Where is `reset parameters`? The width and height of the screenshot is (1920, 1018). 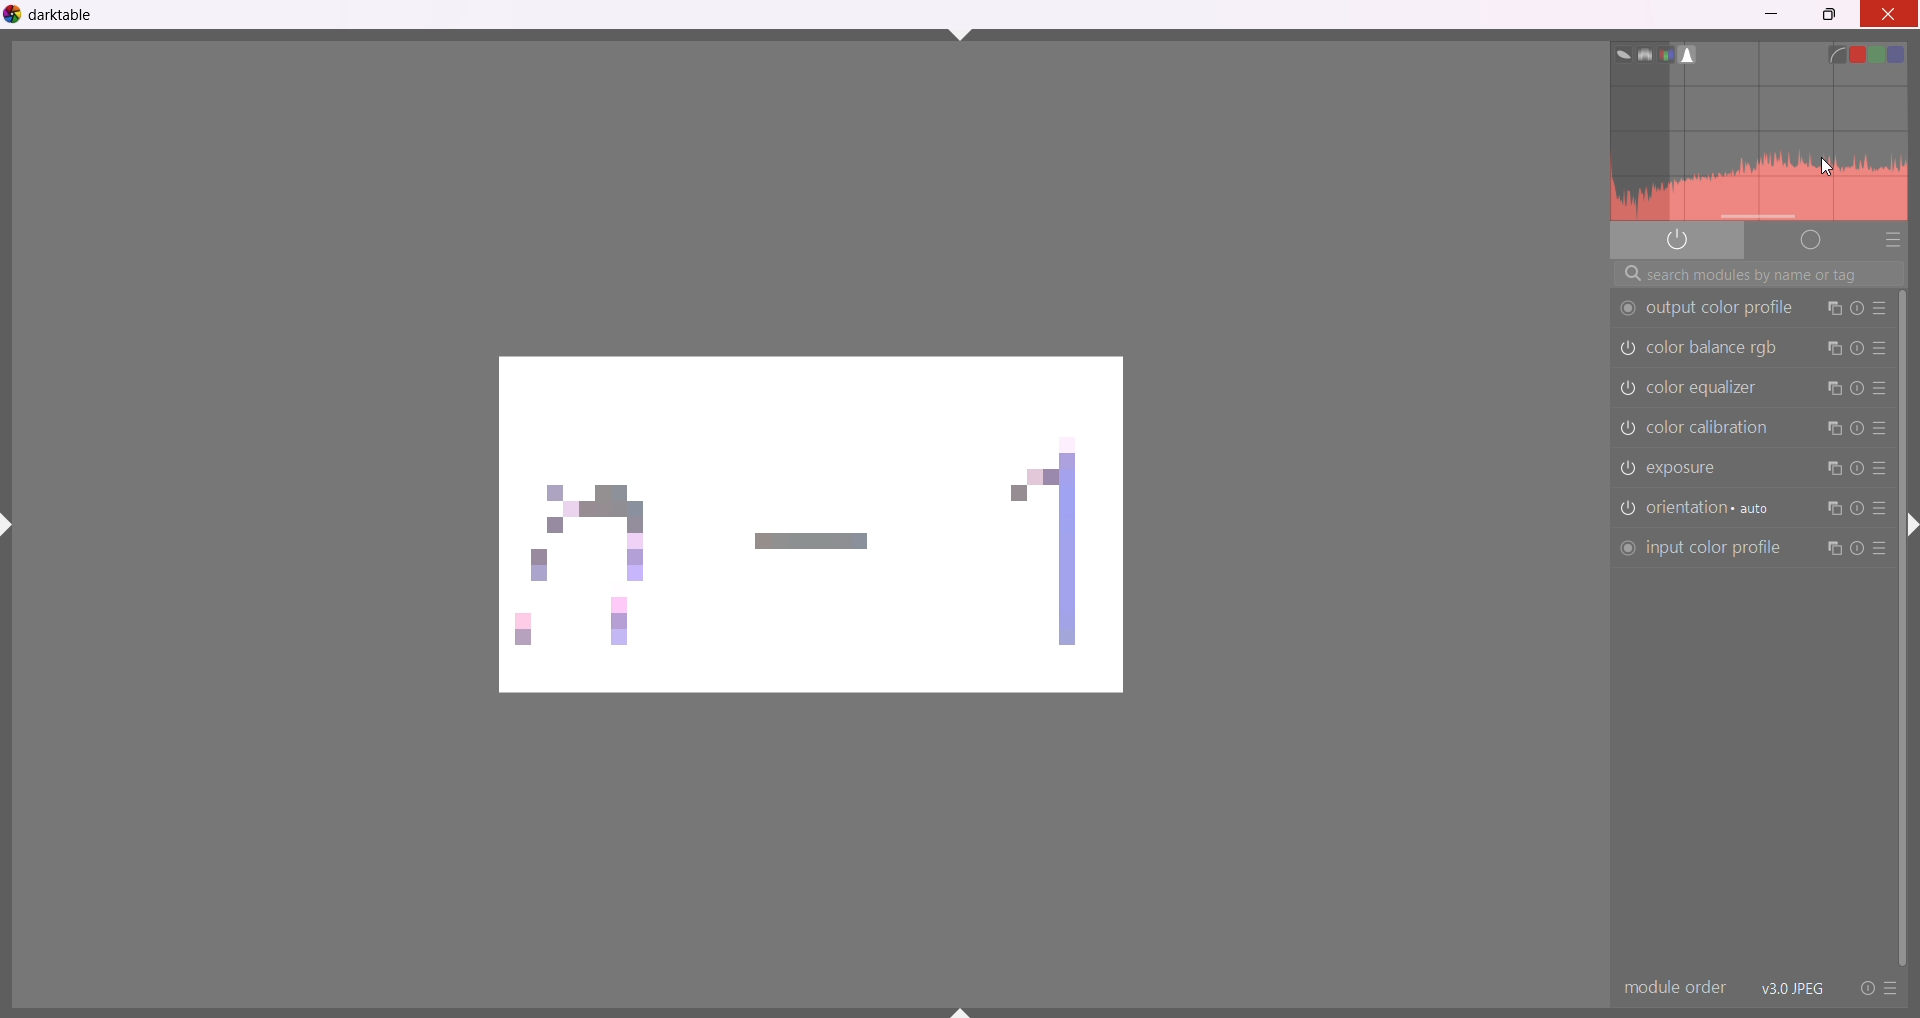
reset parameters is located at coordinates (1856, 386).